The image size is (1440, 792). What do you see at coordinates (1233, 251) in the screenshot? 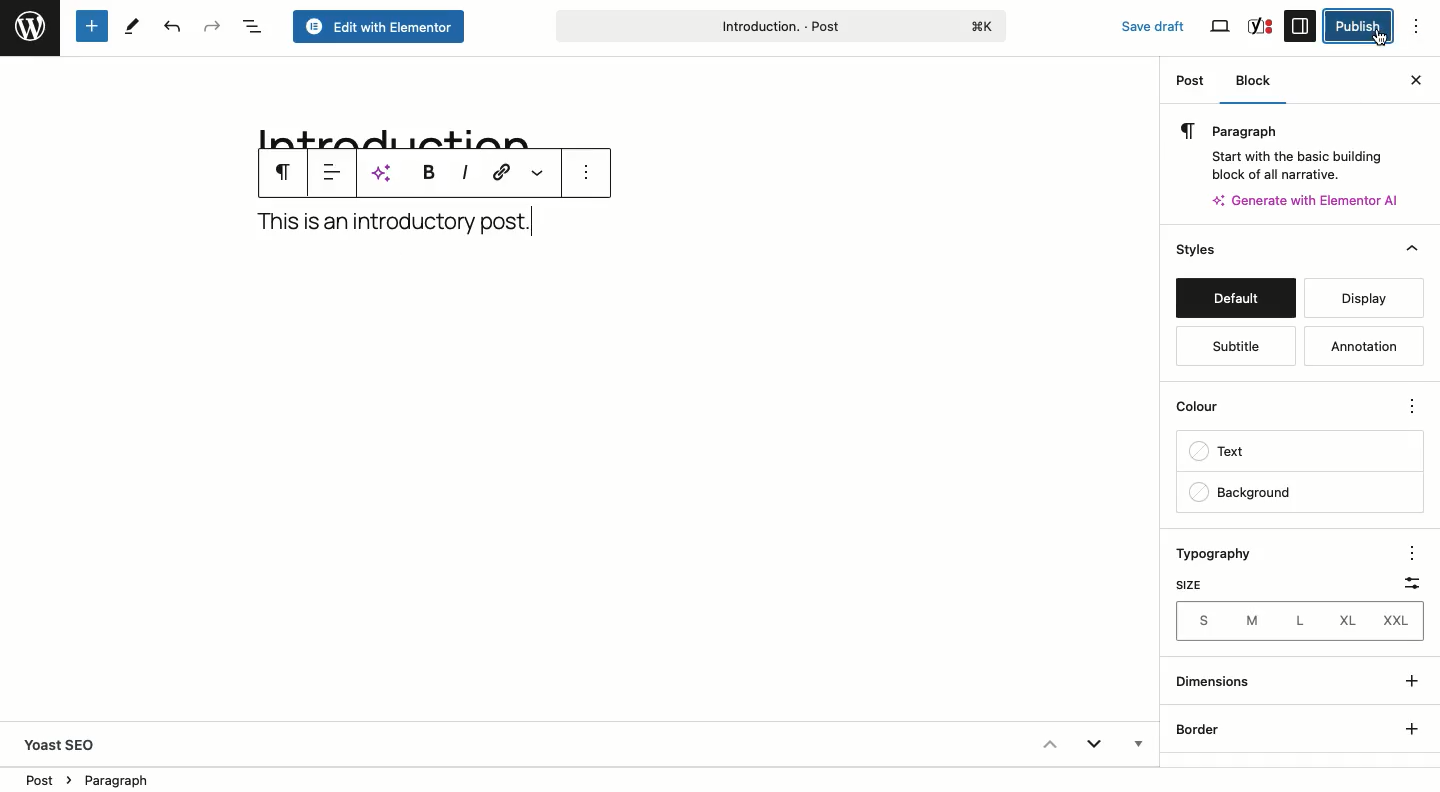
I see `Styles` at bounding box center [1233, 251].